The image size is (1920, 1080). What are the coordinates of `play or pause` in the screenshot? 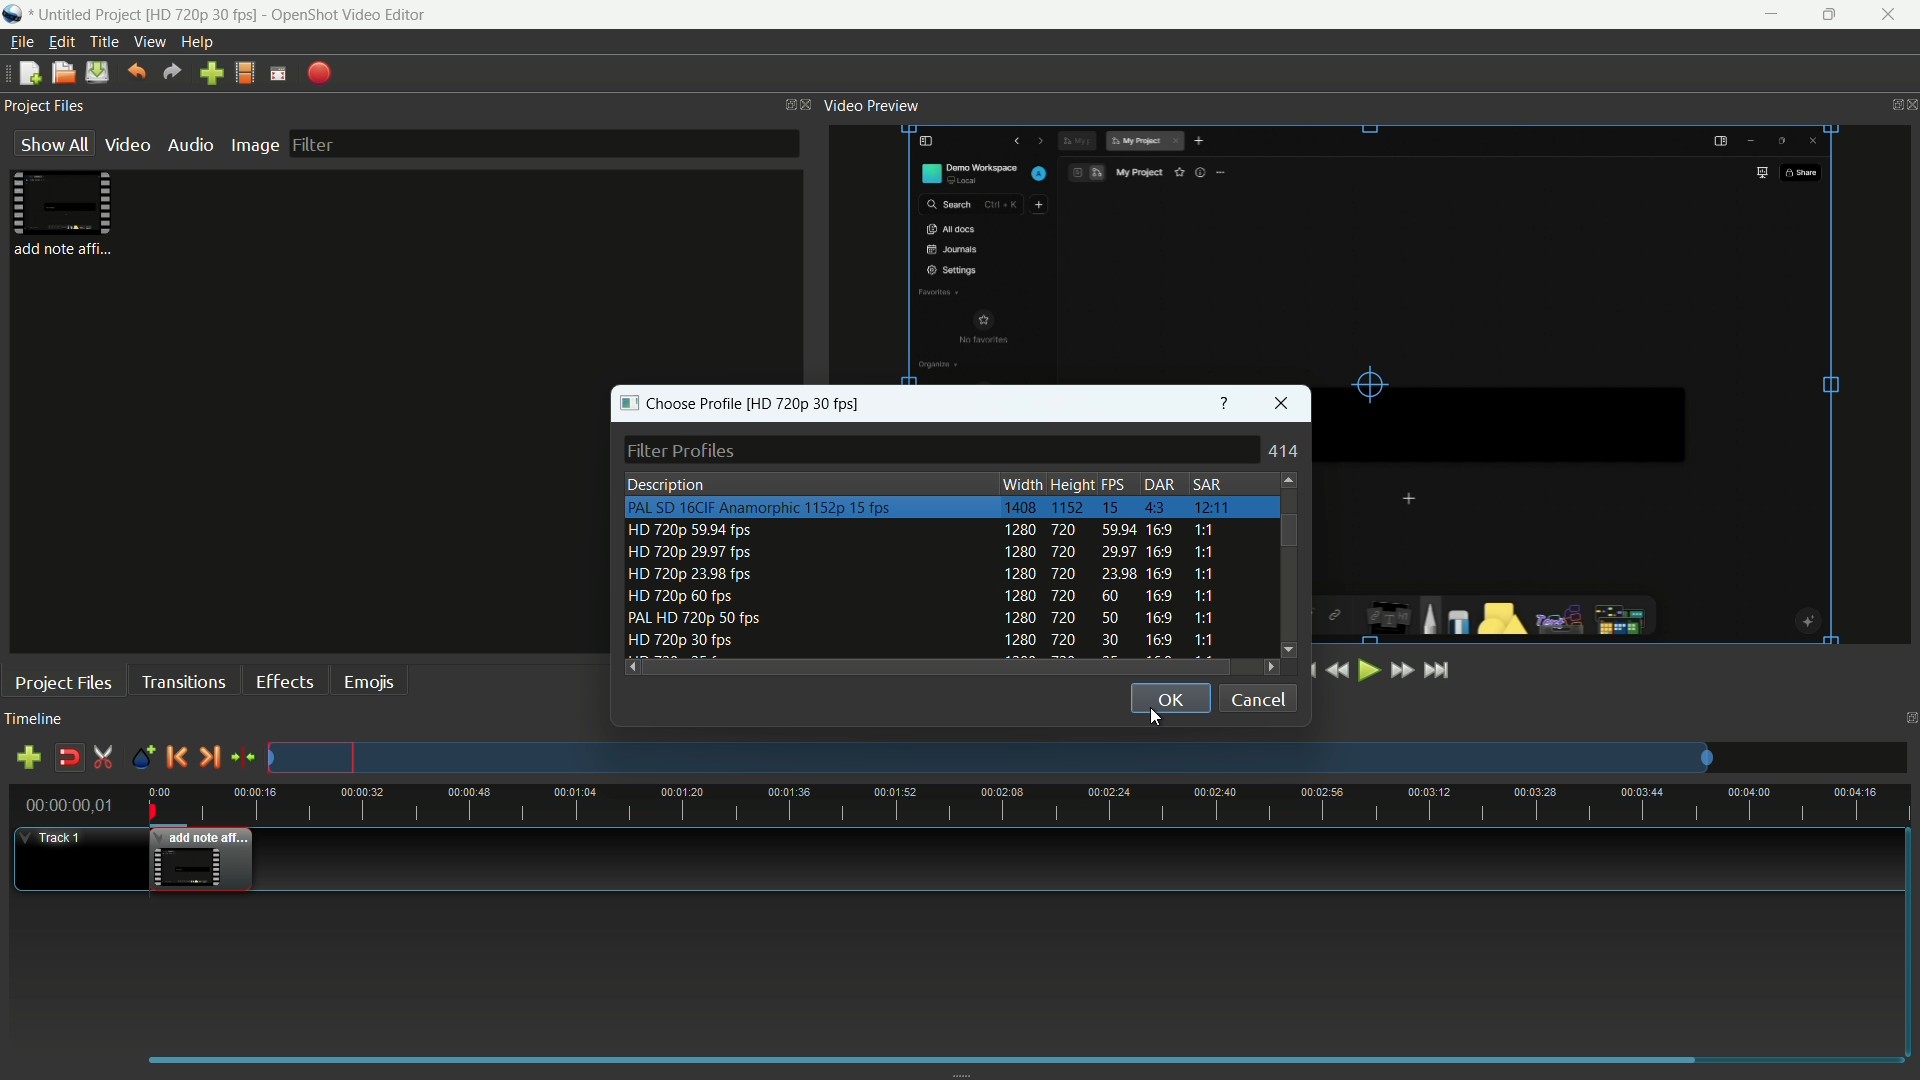 It's located at (1367, 672).